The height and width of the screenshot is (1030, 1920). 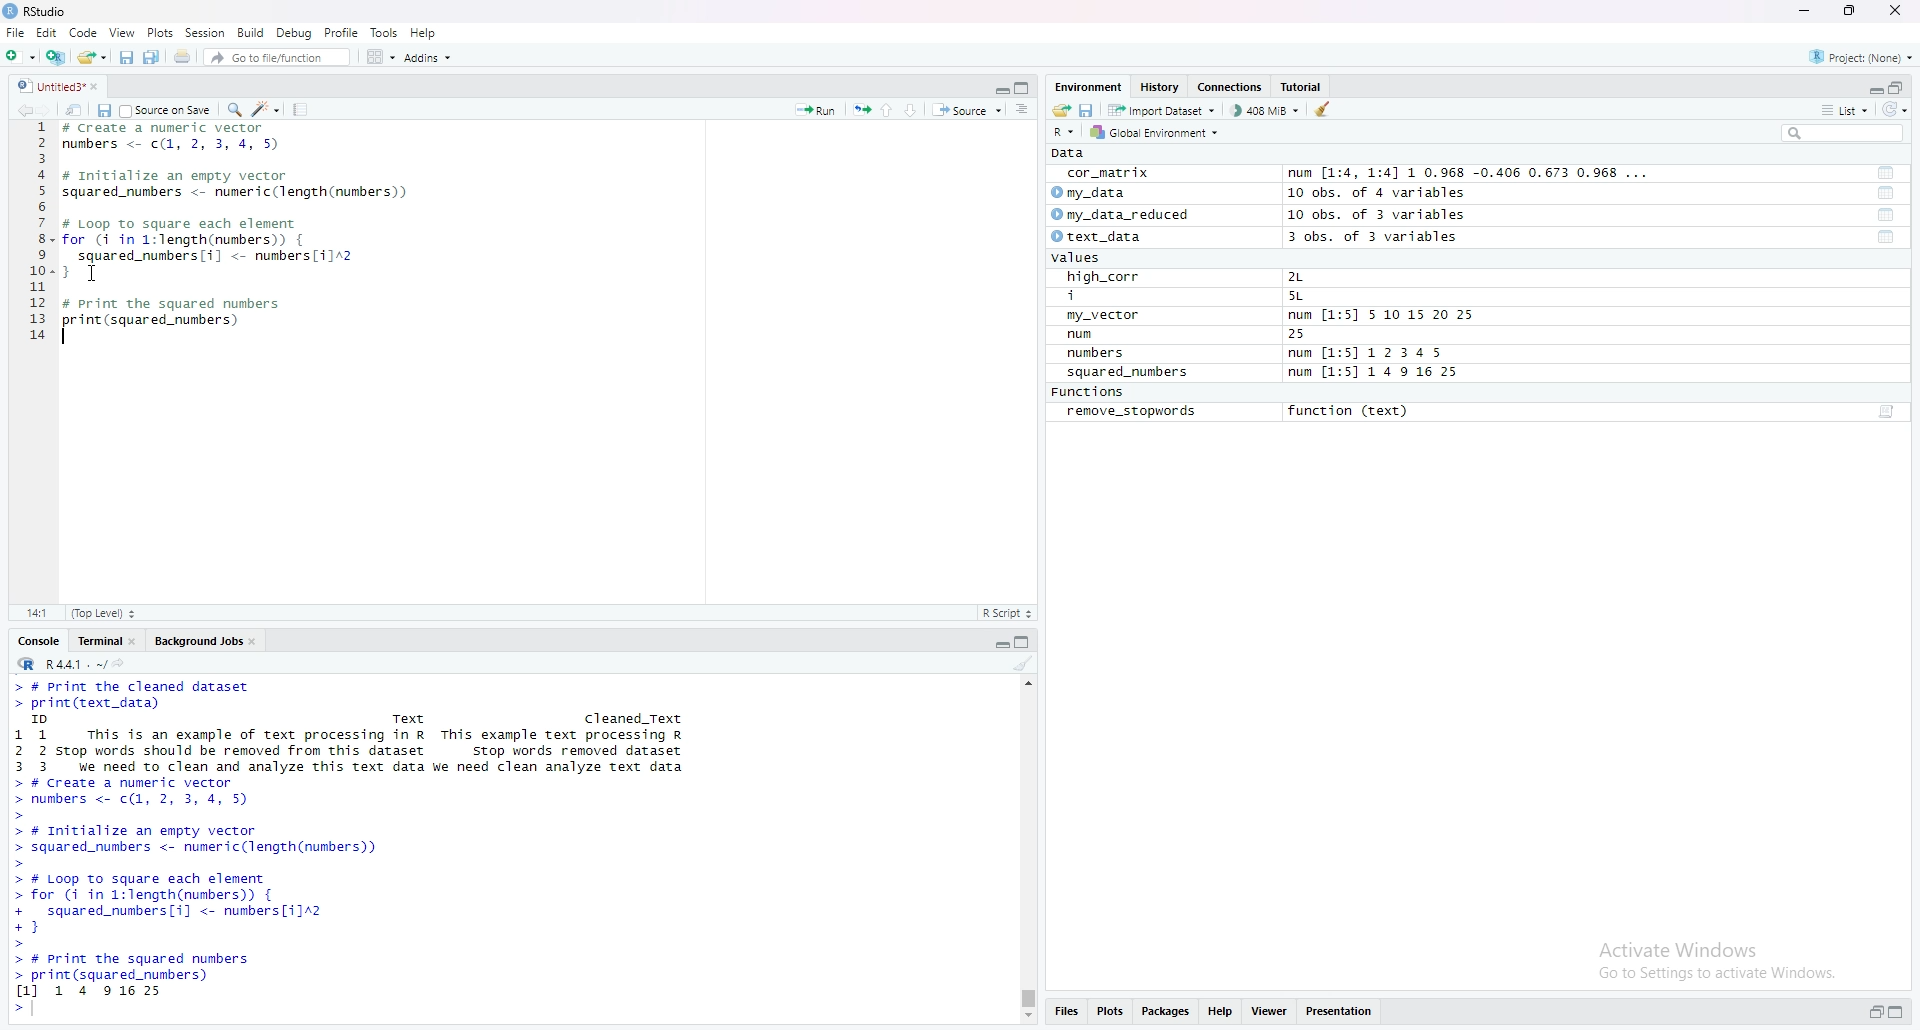 What do you see at coordinates (152, 55) in the screenshot?
I see `Save All open documents` at bounding box center [152, 55].